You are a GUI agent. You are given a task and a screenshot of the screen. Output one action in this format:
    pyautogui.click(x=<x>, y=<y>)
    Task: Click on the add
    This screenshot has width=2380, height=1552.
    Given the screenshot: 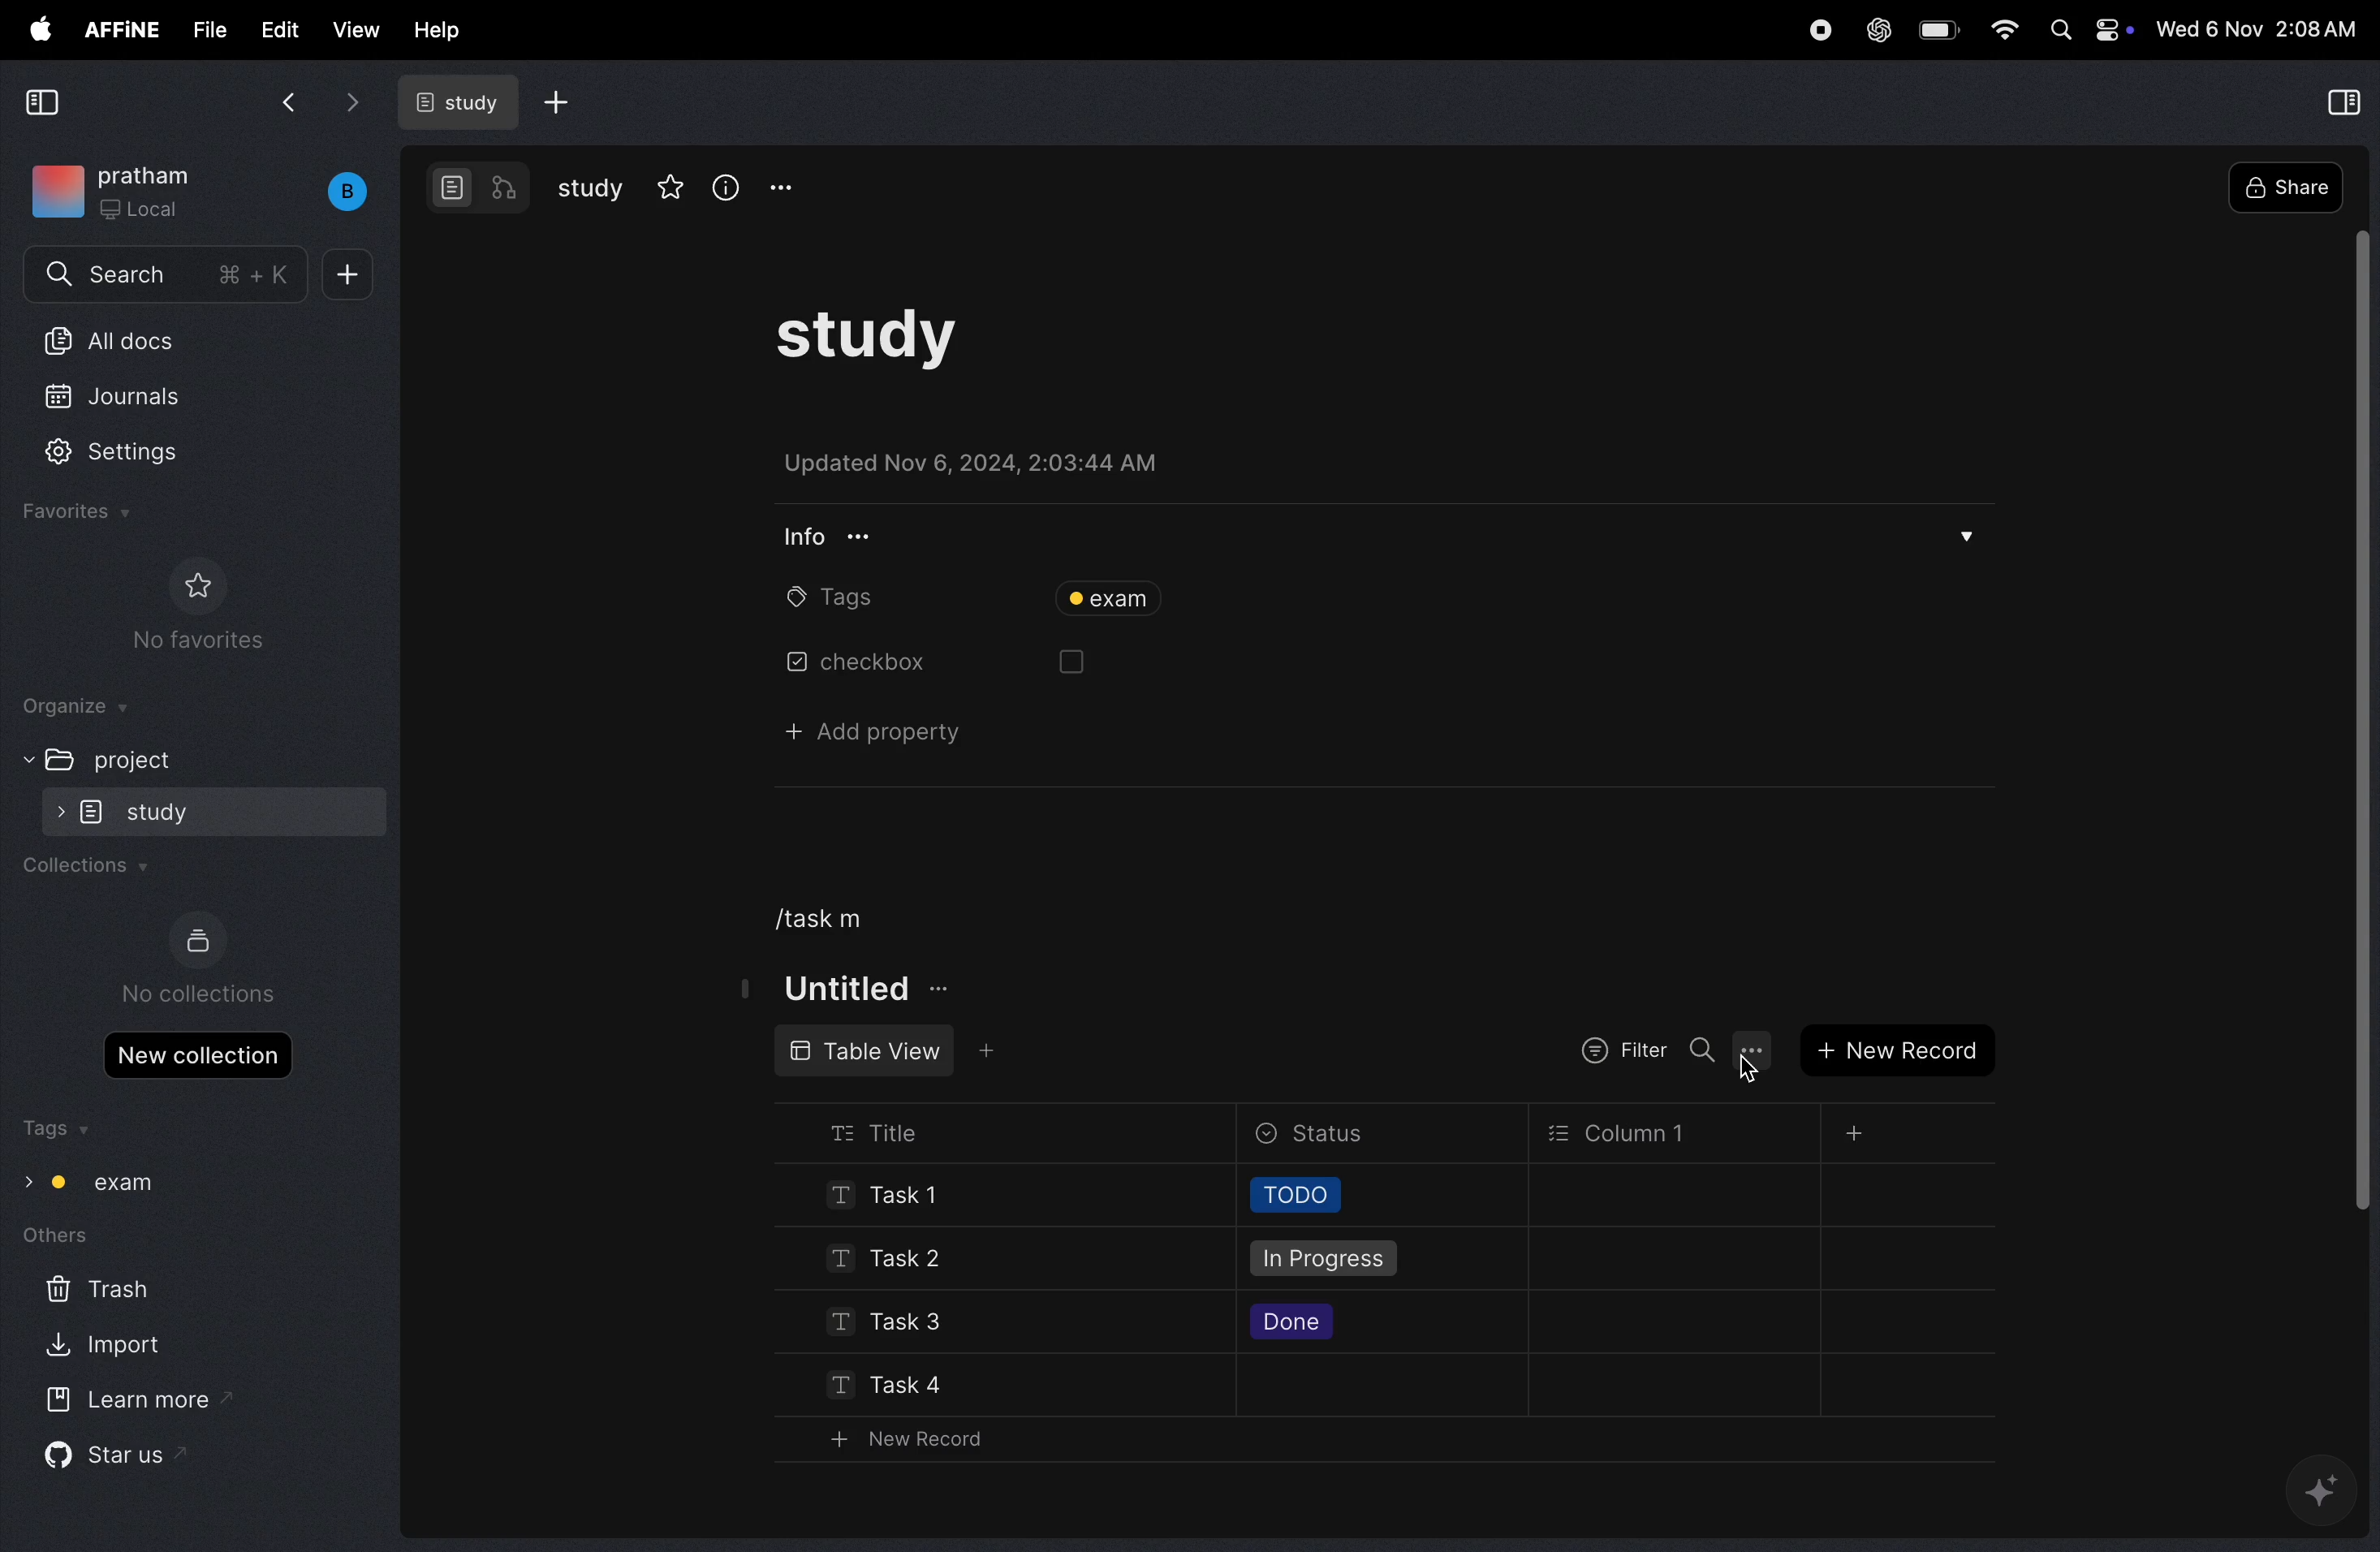 What is the action you would take?
    pyautogui.click(x=558, y=102)
    